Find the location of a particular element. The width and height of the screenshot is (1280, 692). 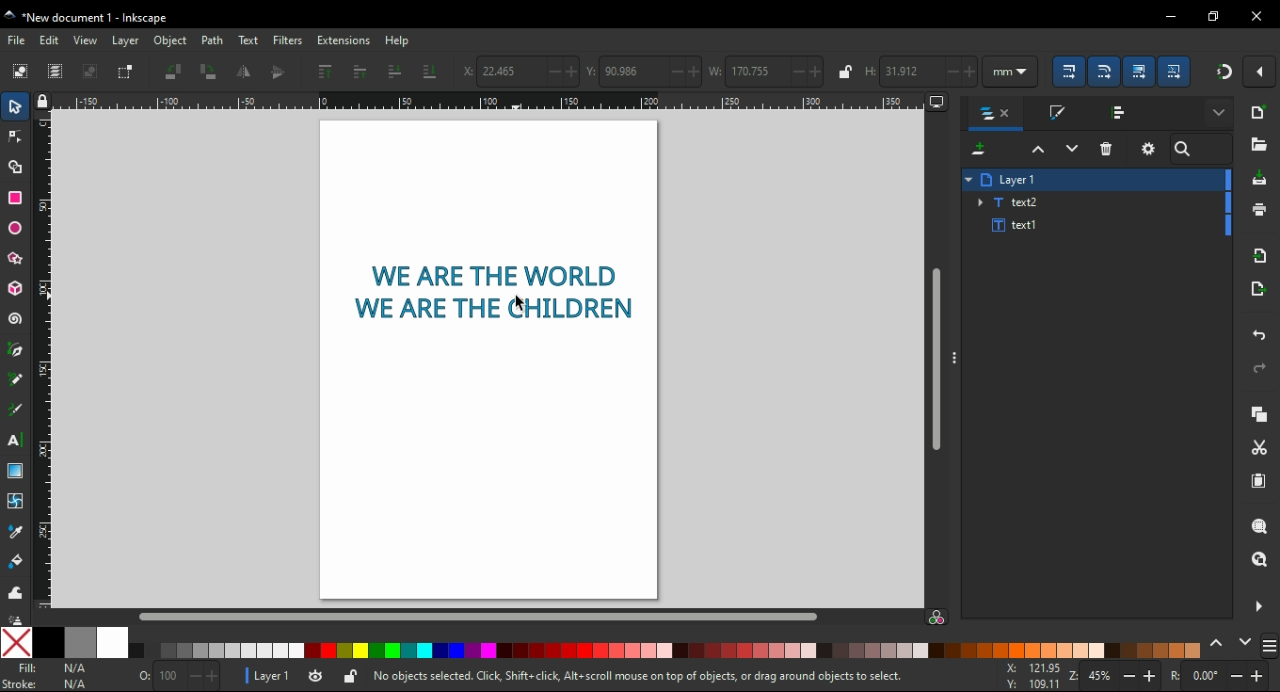

edit is located at coordinates (52, 41).